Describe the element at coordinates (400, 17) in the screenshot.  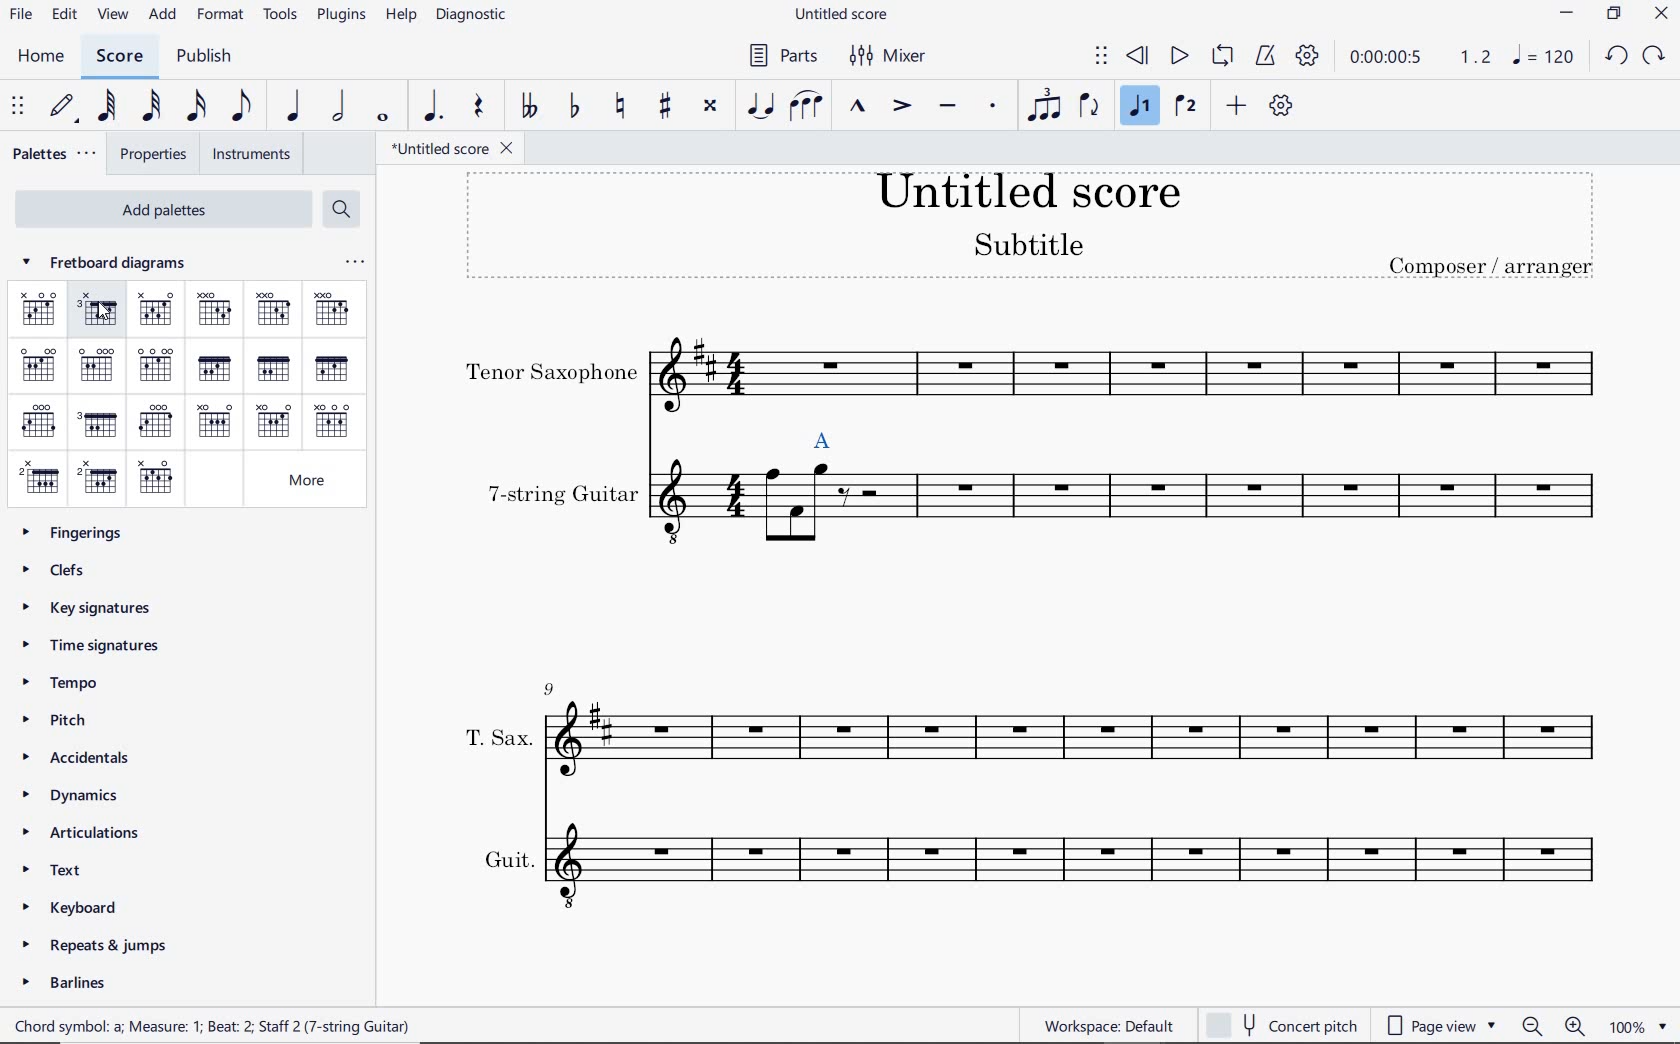
I see `HELP` at that location.